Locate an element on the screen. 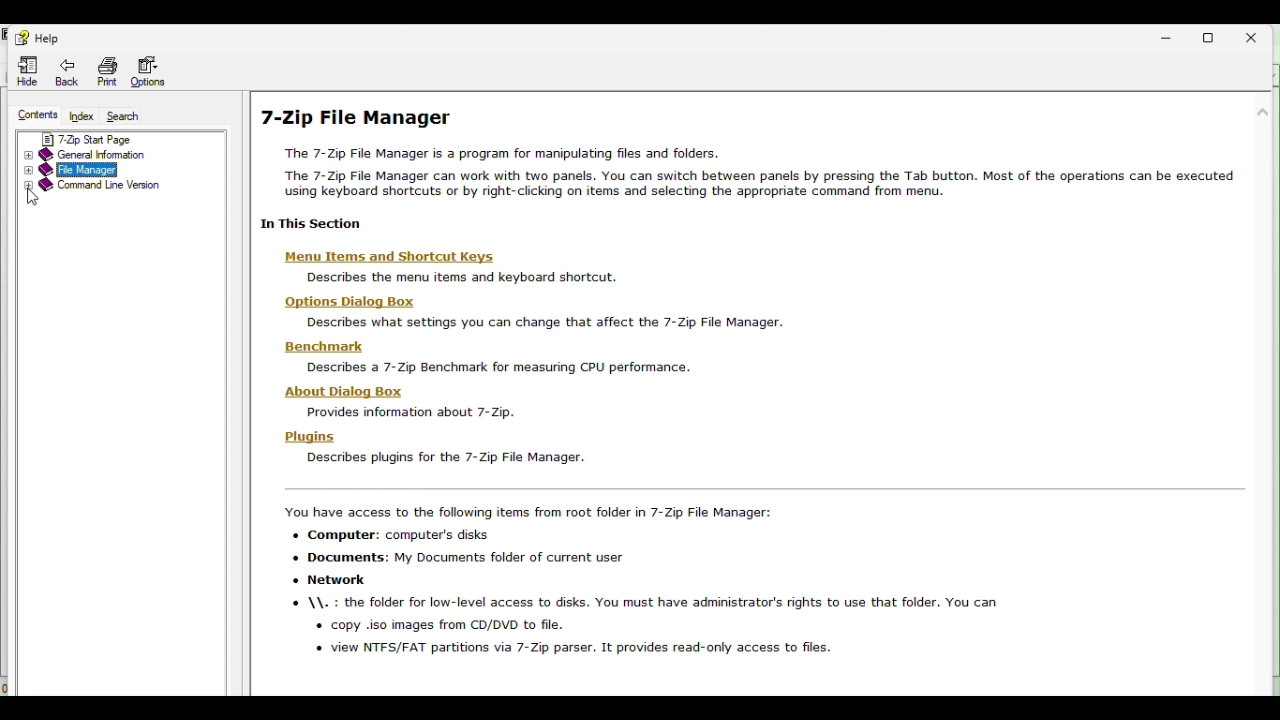 The image size is (1280, 720). ‘Benchmark is located at coordinates (318, 347).